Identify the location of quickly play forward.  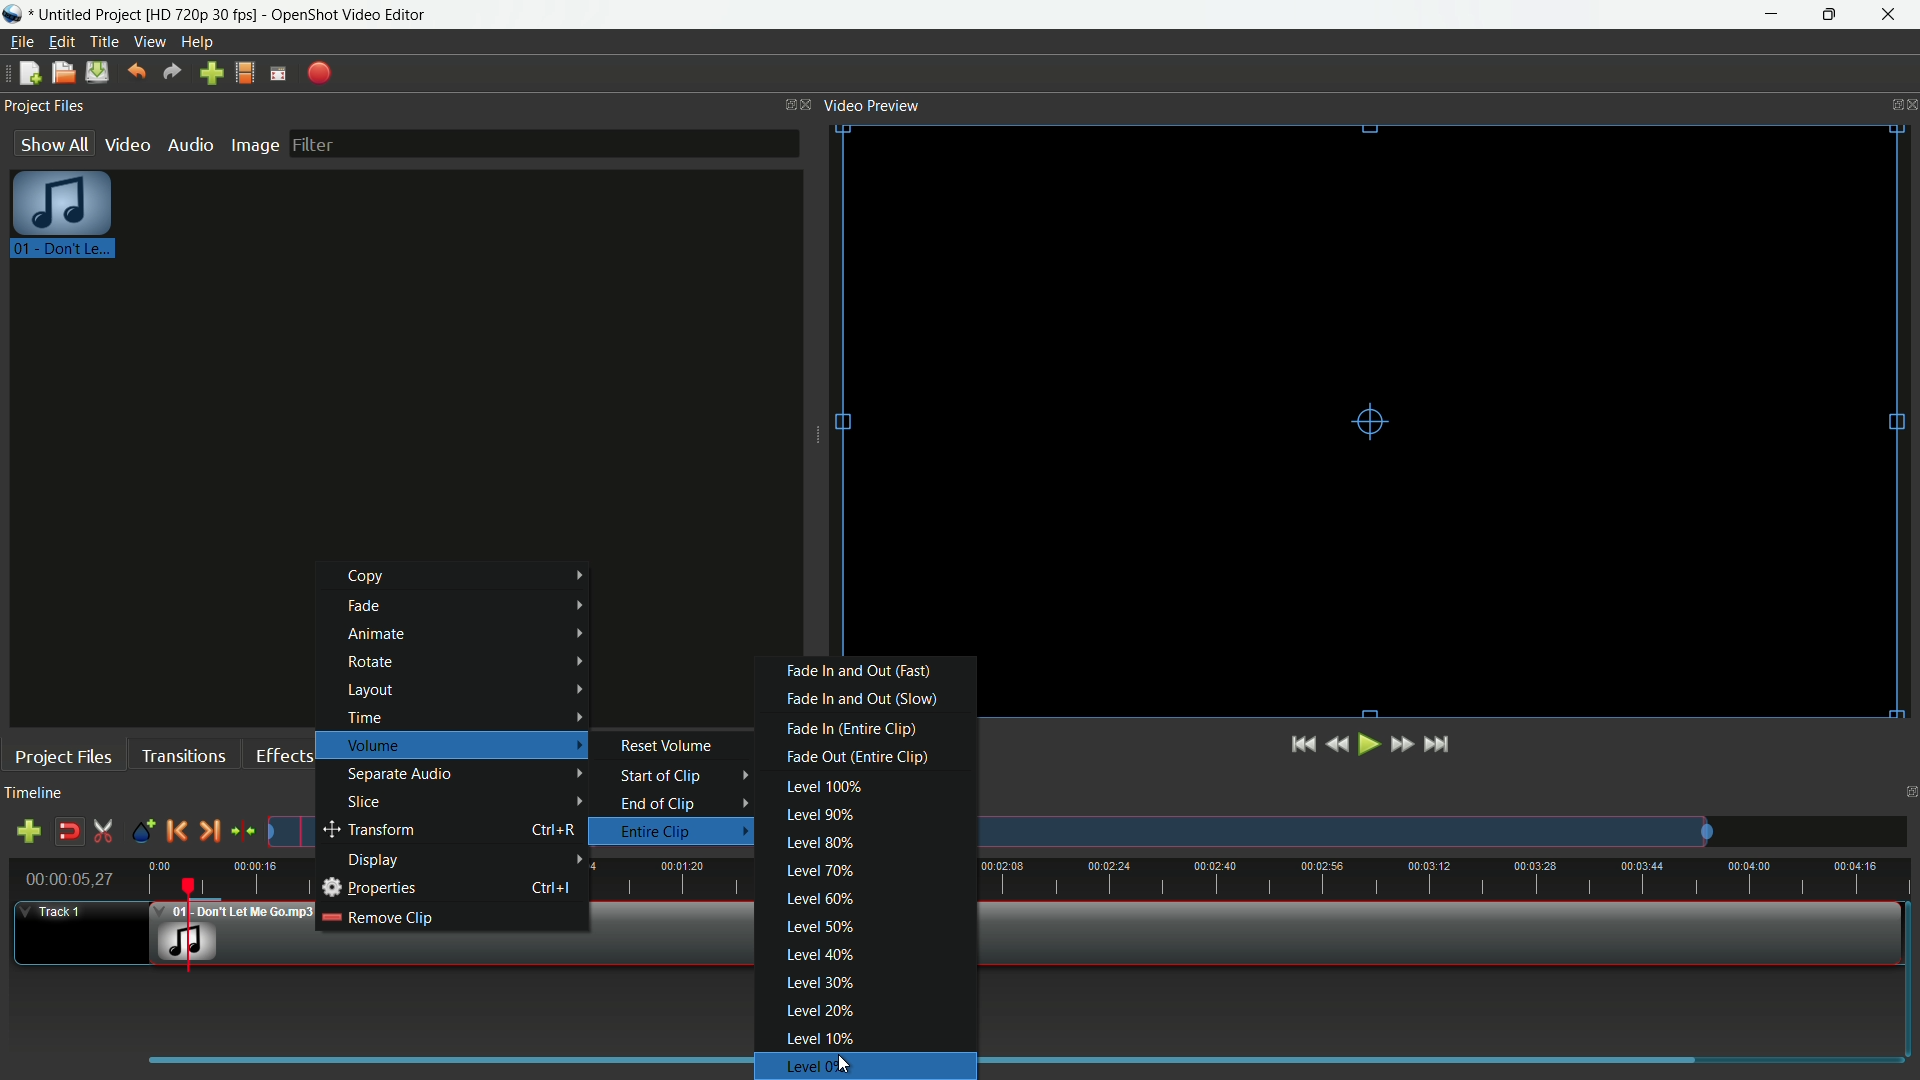
(1402, 743).